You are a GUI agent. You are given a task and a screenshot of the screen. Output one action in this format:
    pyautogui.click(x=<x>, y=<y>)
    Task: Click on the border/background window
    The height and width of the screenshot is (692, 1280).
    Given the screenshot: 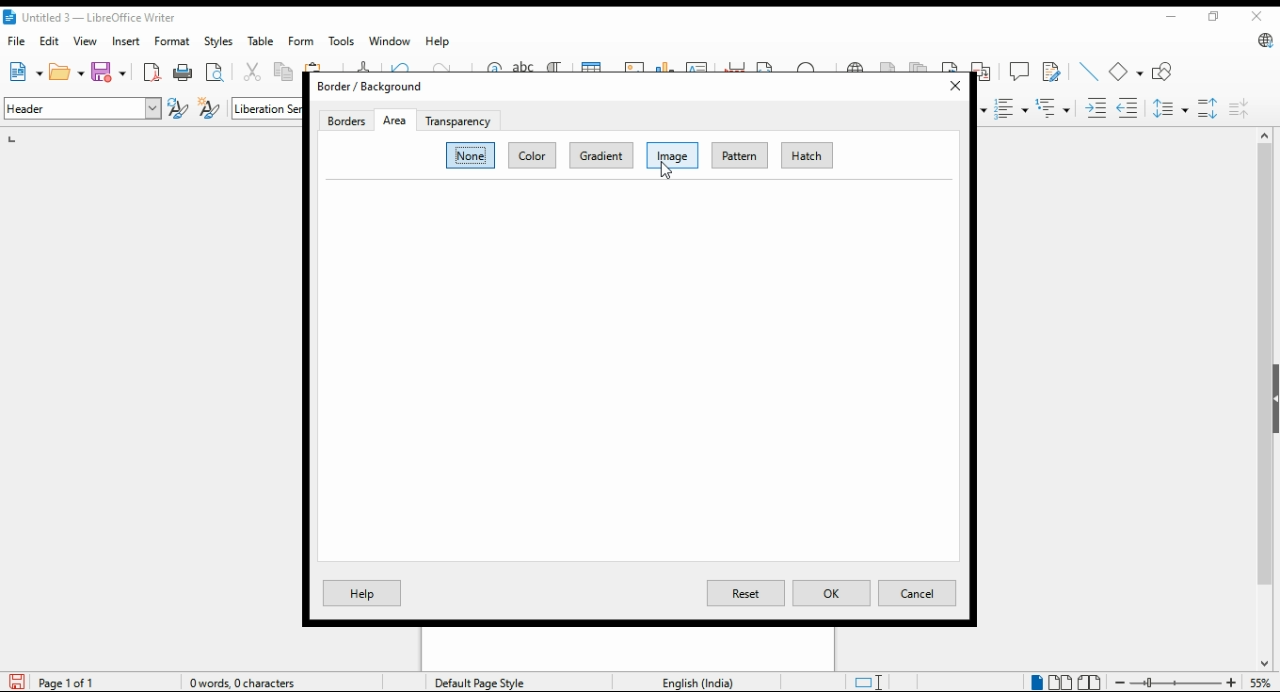 What is the action you would take?
    pyautogui.click(x=376, y=87)
    